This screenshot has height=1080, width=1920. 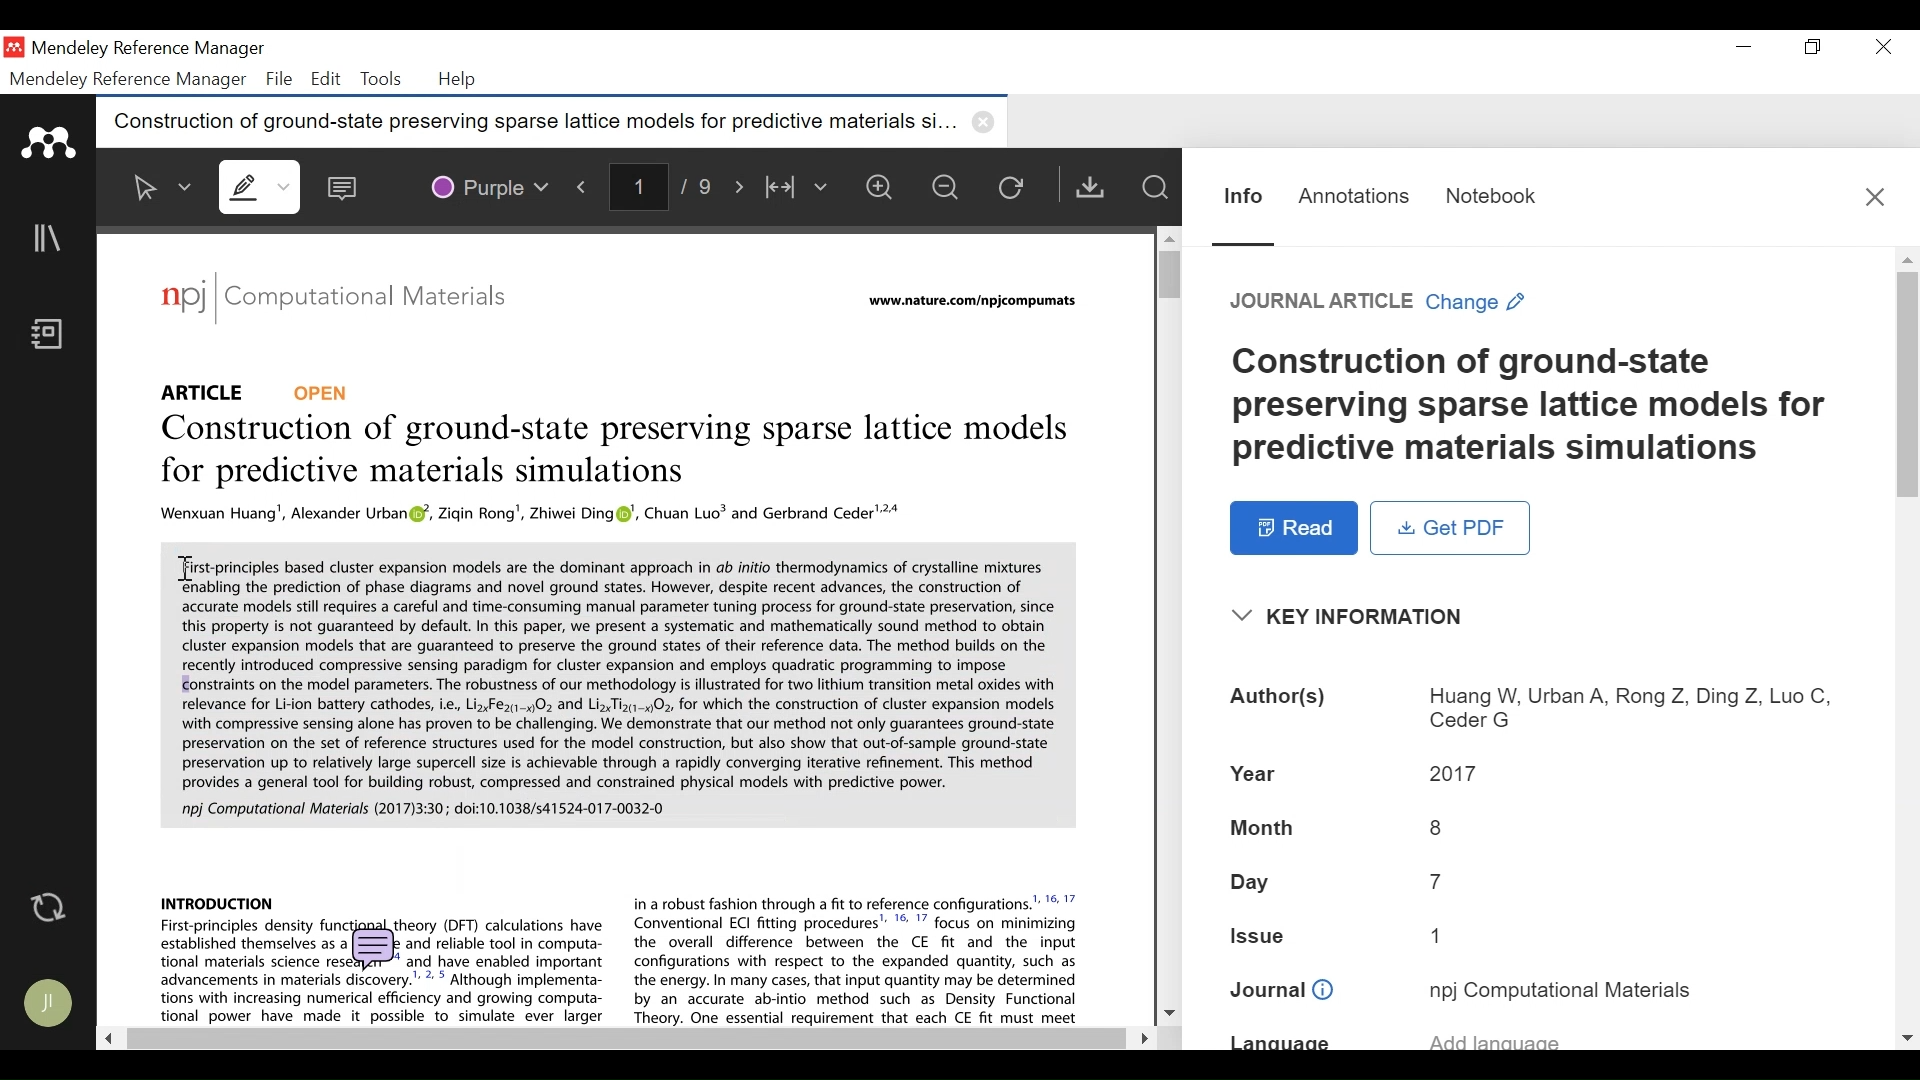 What do you see at coordinates (1089, 186) in the screenshot?
I see `Get PDF` at bounding box center [1089, 186].